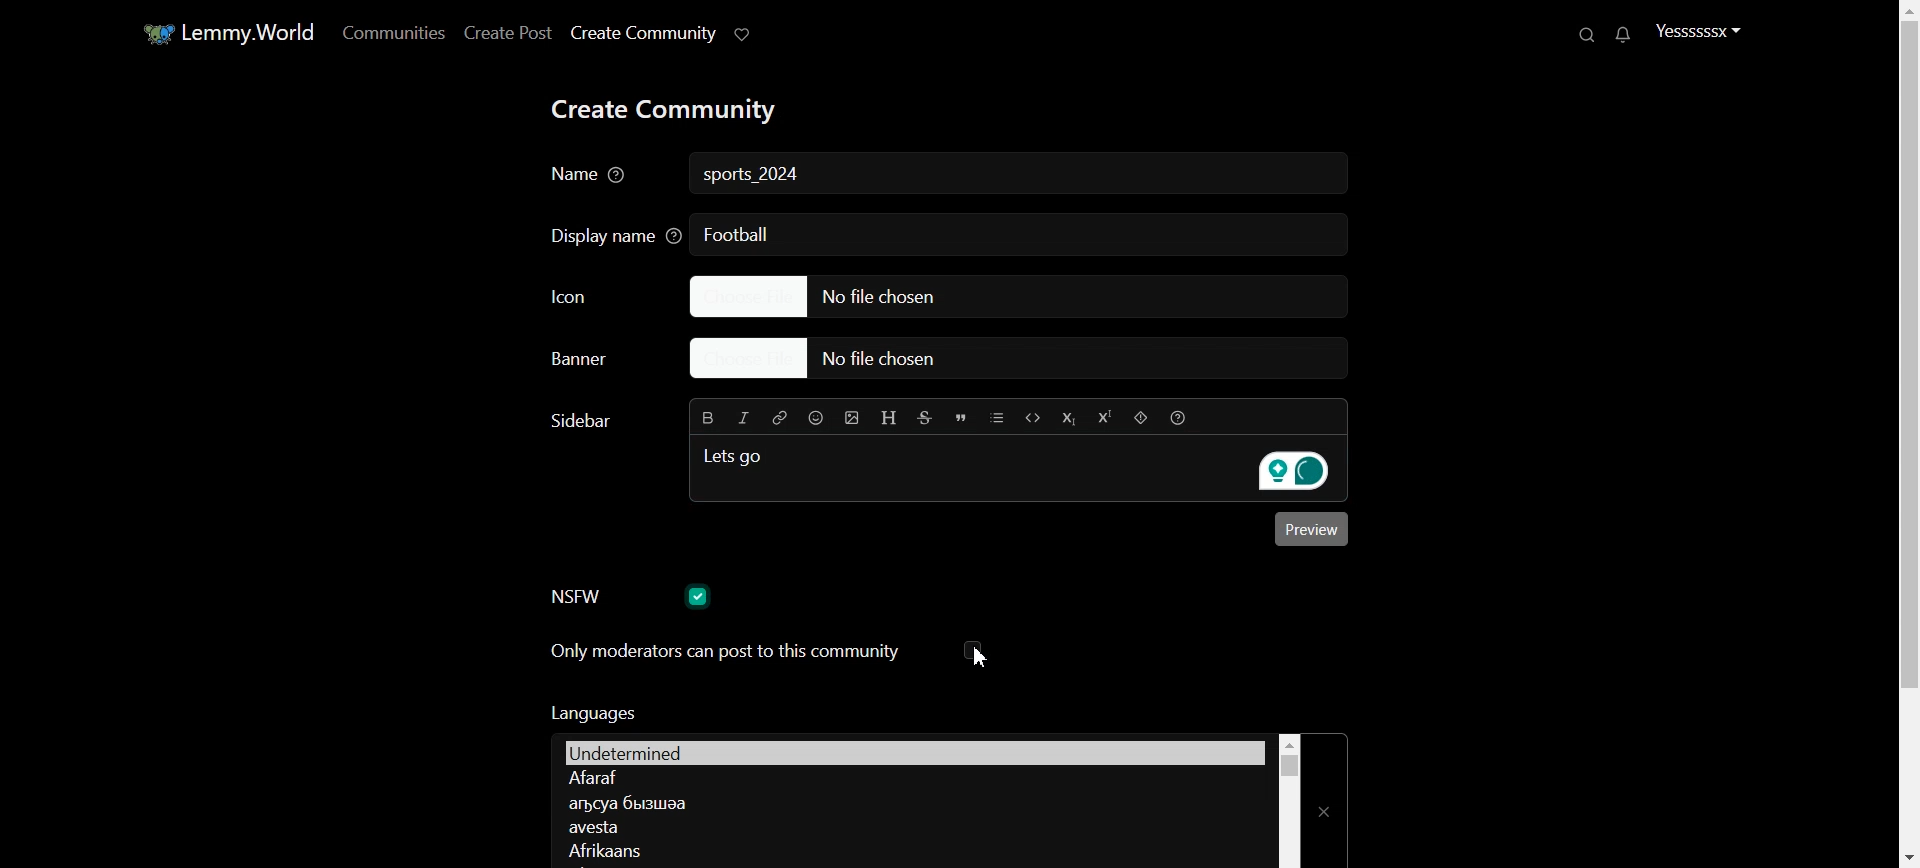 The height and width of the screenshot is (868, 1920). I want to click on , so click(666, 111).